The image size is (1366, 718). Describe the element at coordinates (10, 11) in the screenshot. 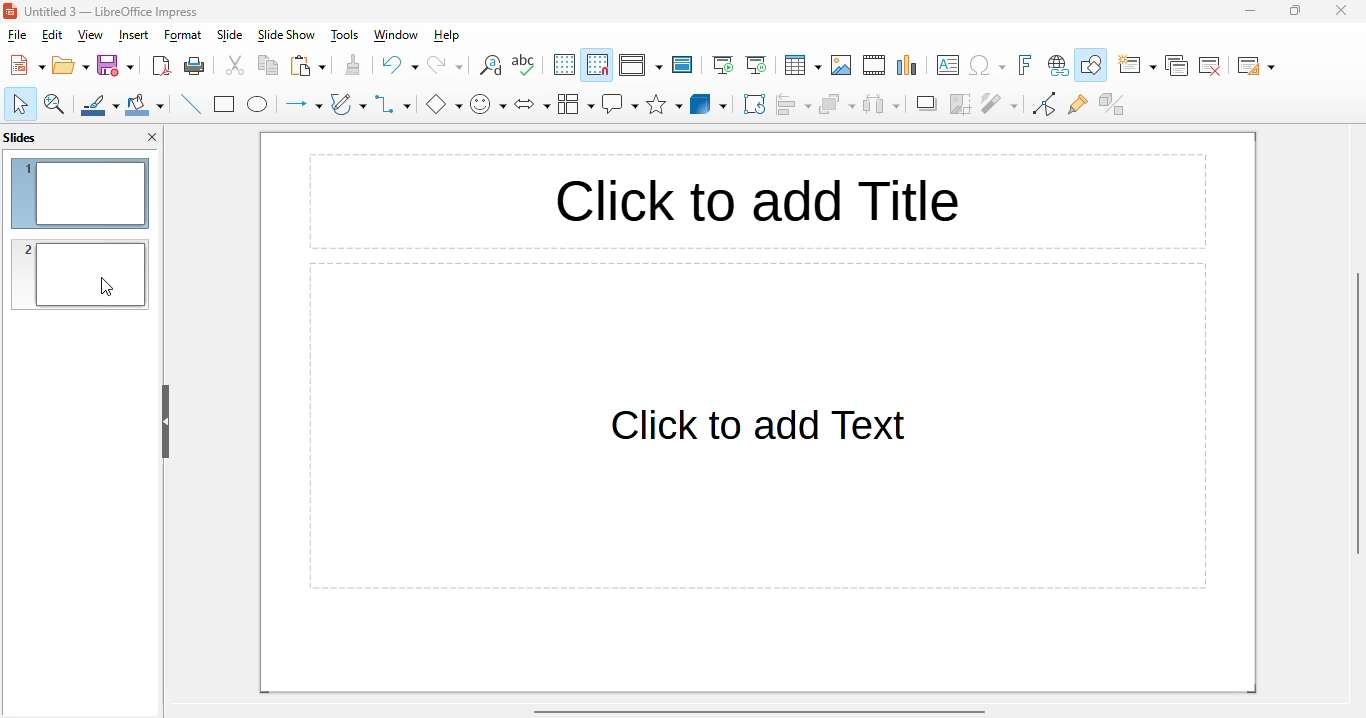

I see `logo` at that location.